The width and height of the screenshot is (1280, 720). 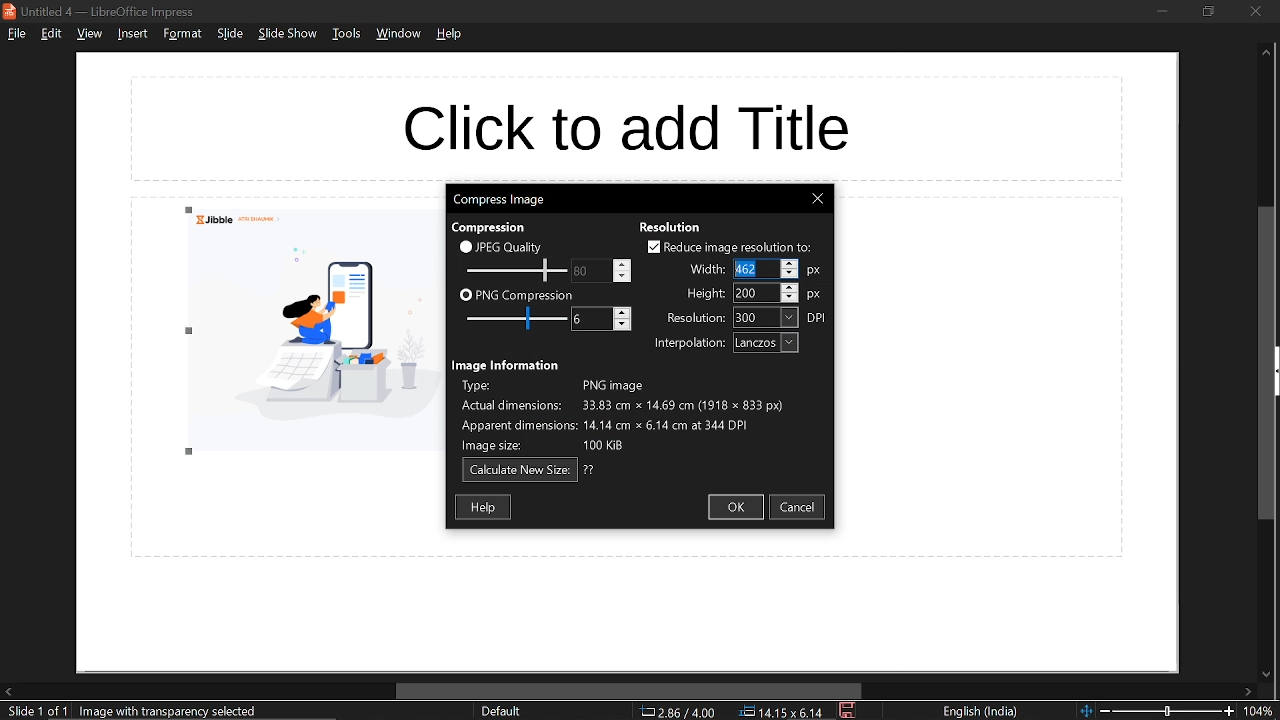 What do you see at coordinates (8, 691) in the screenshot?
I see `move left` at bounding box center [8, 691].